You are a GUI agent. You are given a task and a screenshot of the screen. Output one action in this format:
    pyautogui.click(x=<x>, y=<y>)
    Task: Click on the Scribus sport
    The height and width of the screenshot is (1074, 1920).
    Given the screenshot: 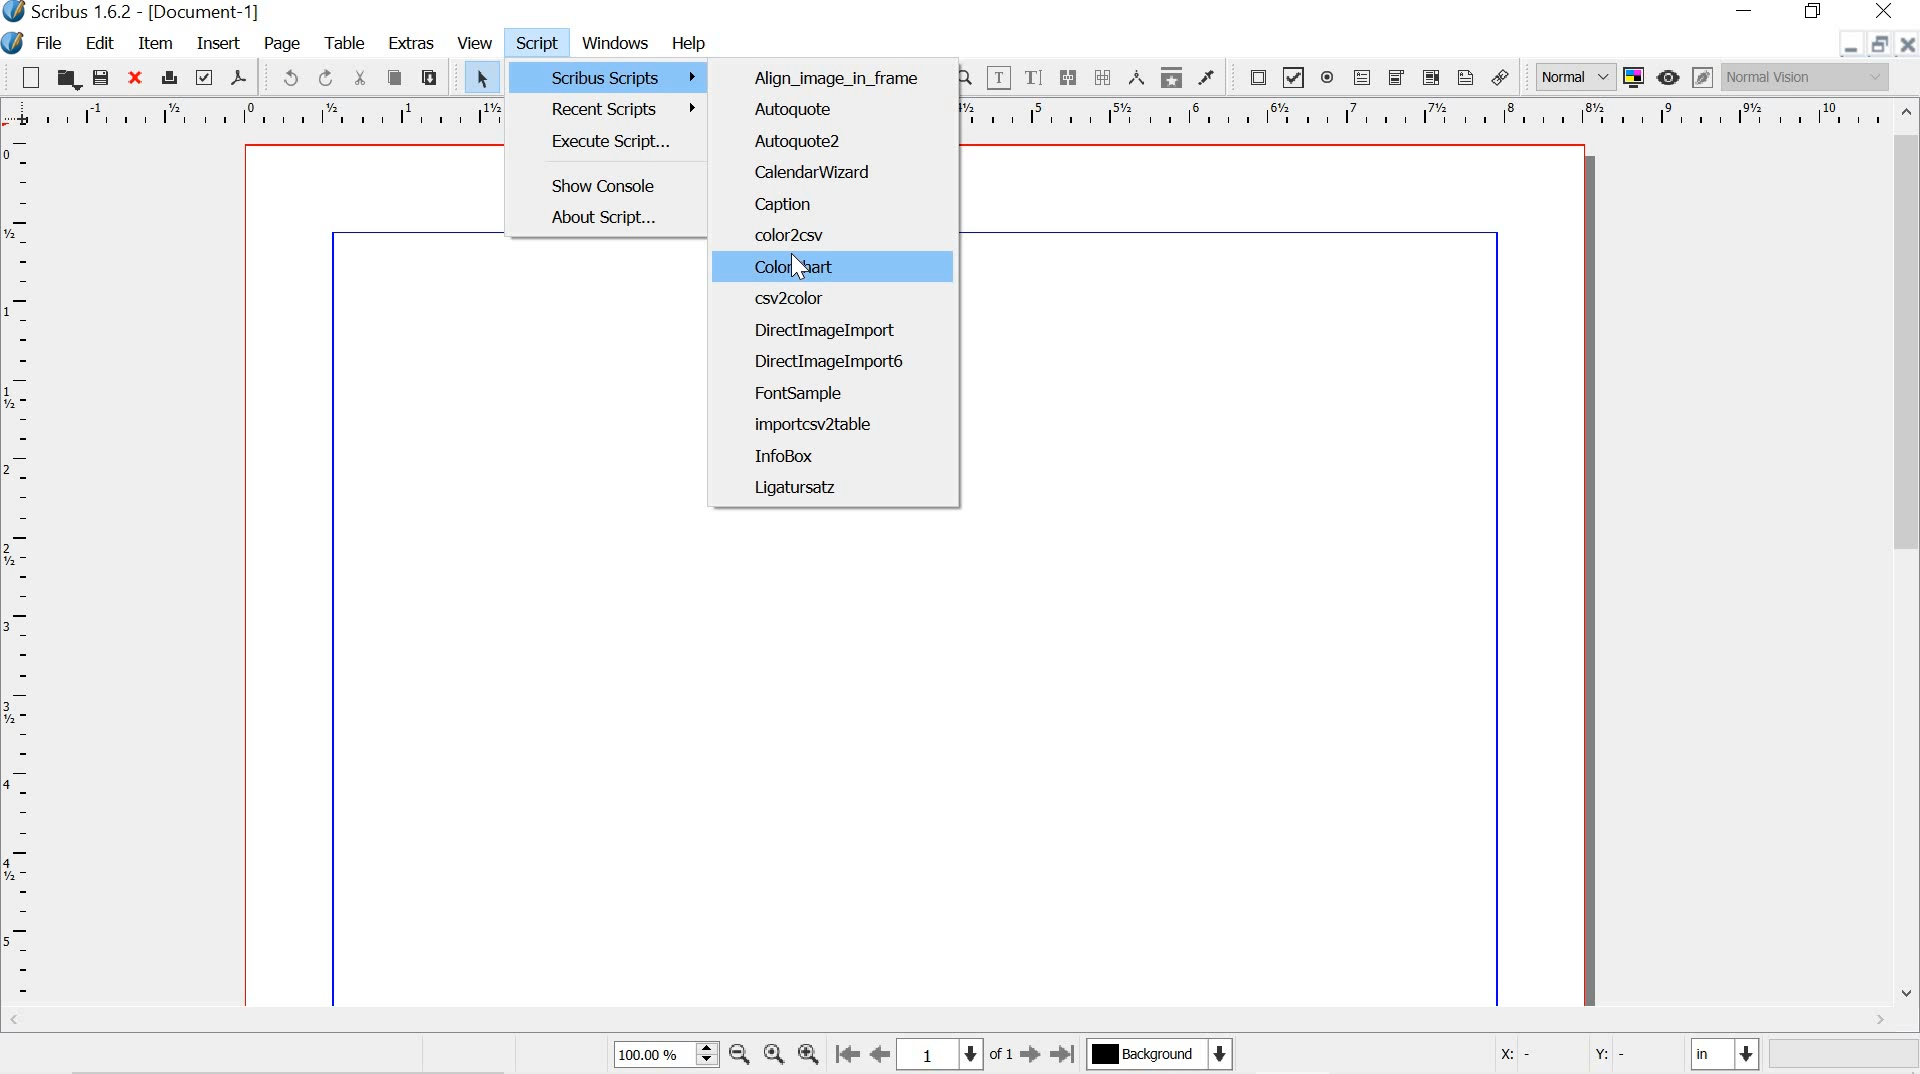 What is the action you would take?
    pyautogui.click(x=626, y=77)
    